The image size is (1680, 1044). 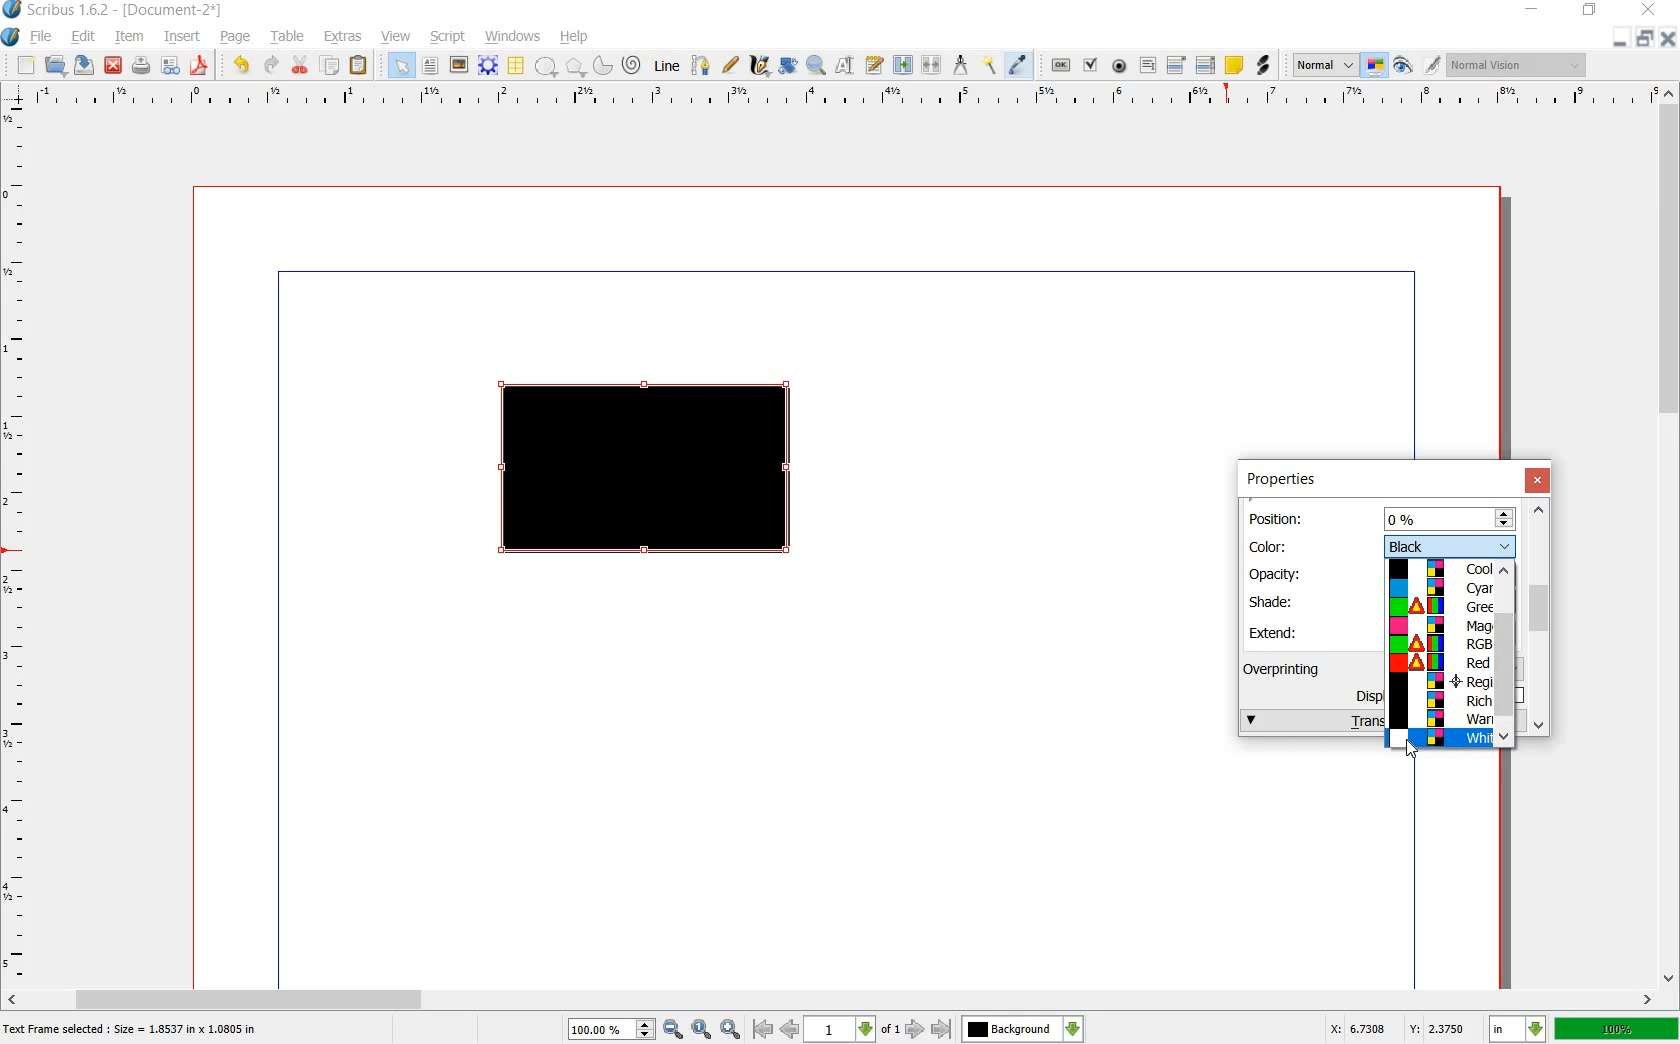 What do you see at coordinates (1450, 518) in the screenshot?
I see `0%` at bounding box center [1450, 518].